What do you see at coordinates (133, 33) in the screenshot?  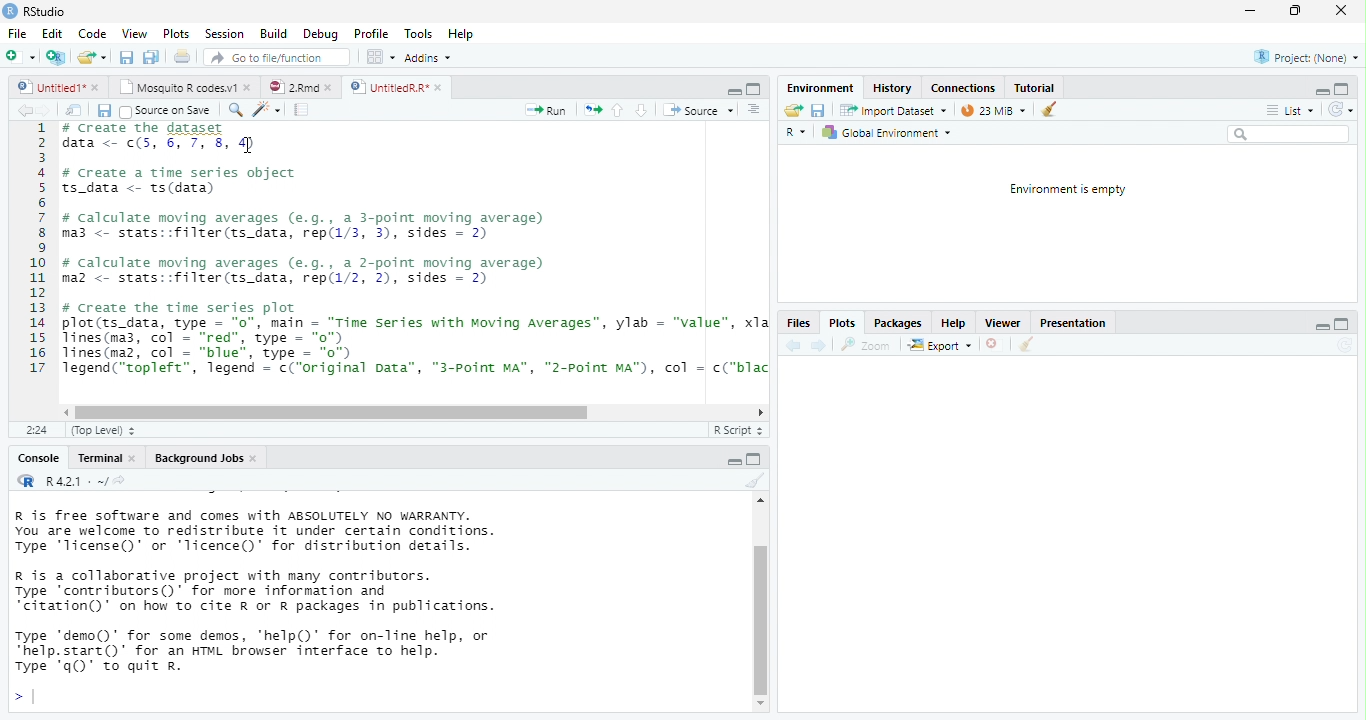 I see `View` at bounding box center [133, 33].